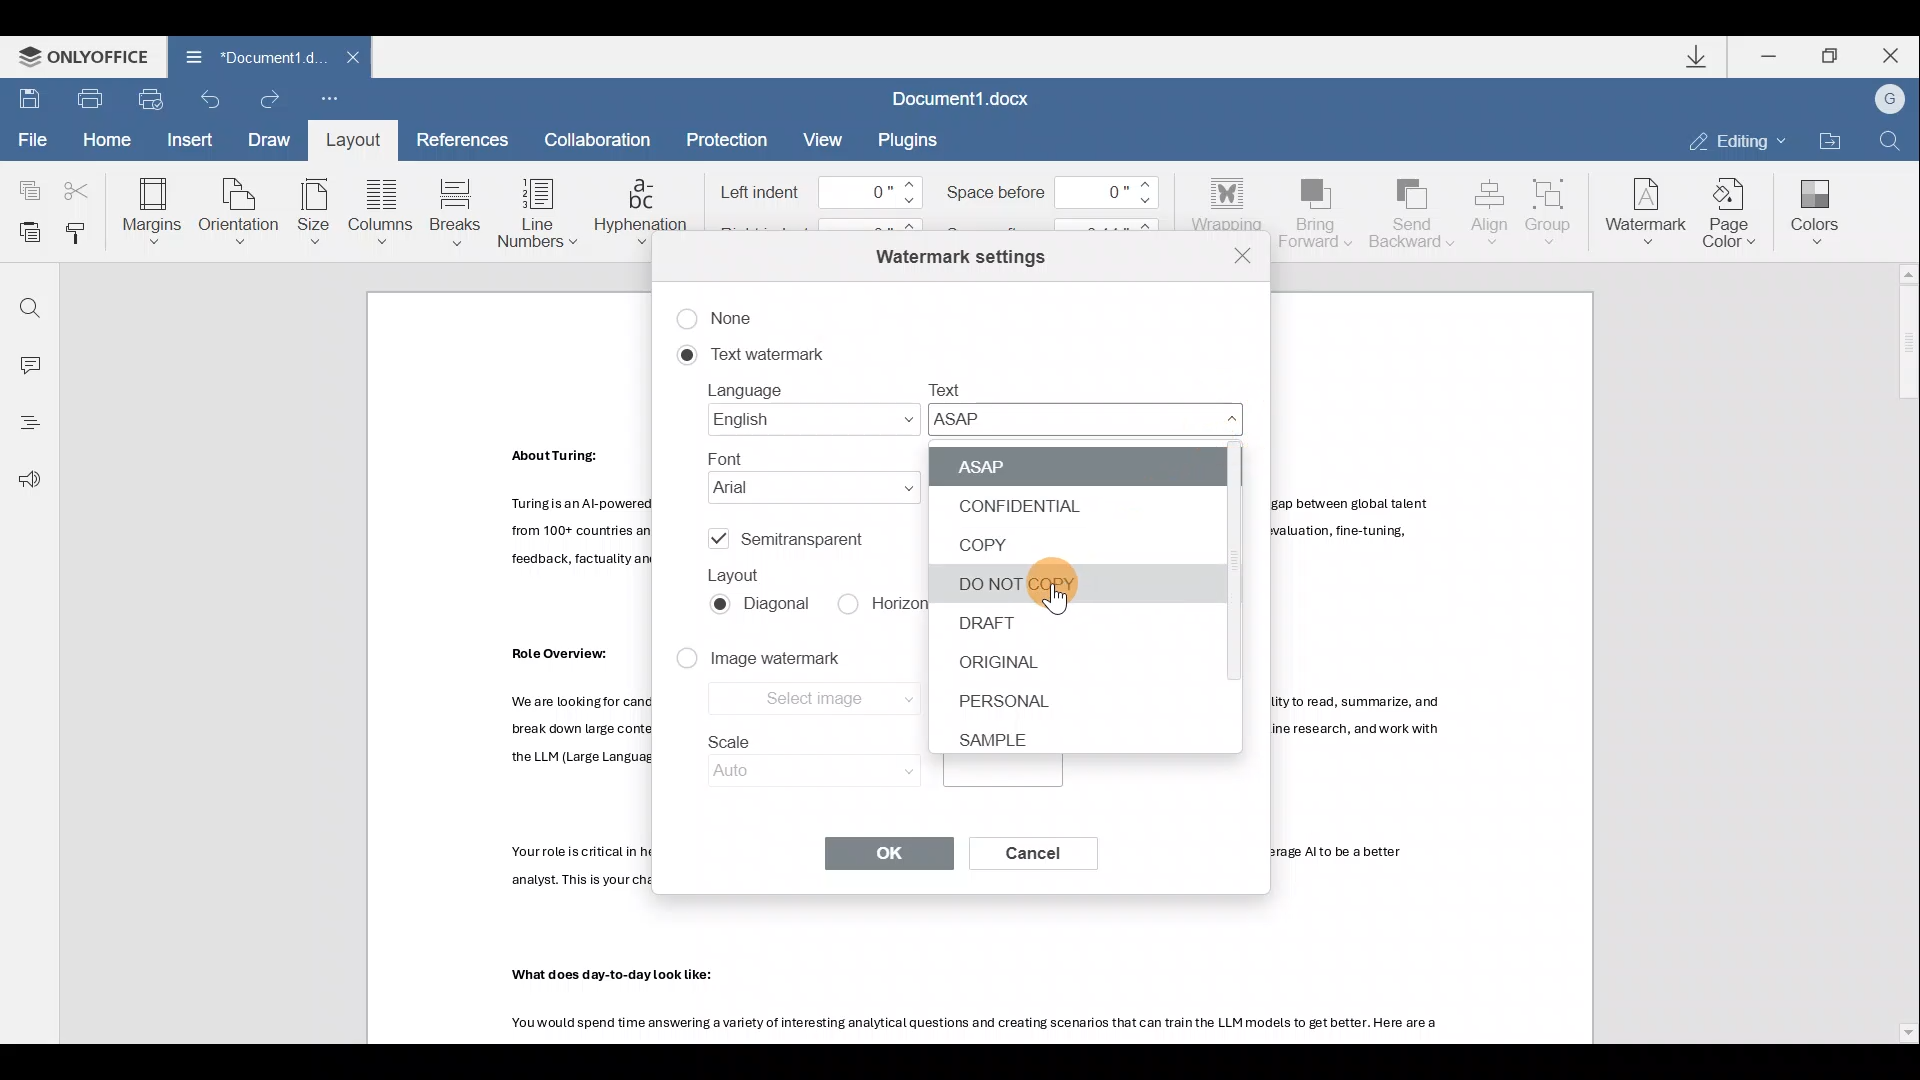 The image size is (1920, 1080). I want to click on Watermark, so click(1648, 208).